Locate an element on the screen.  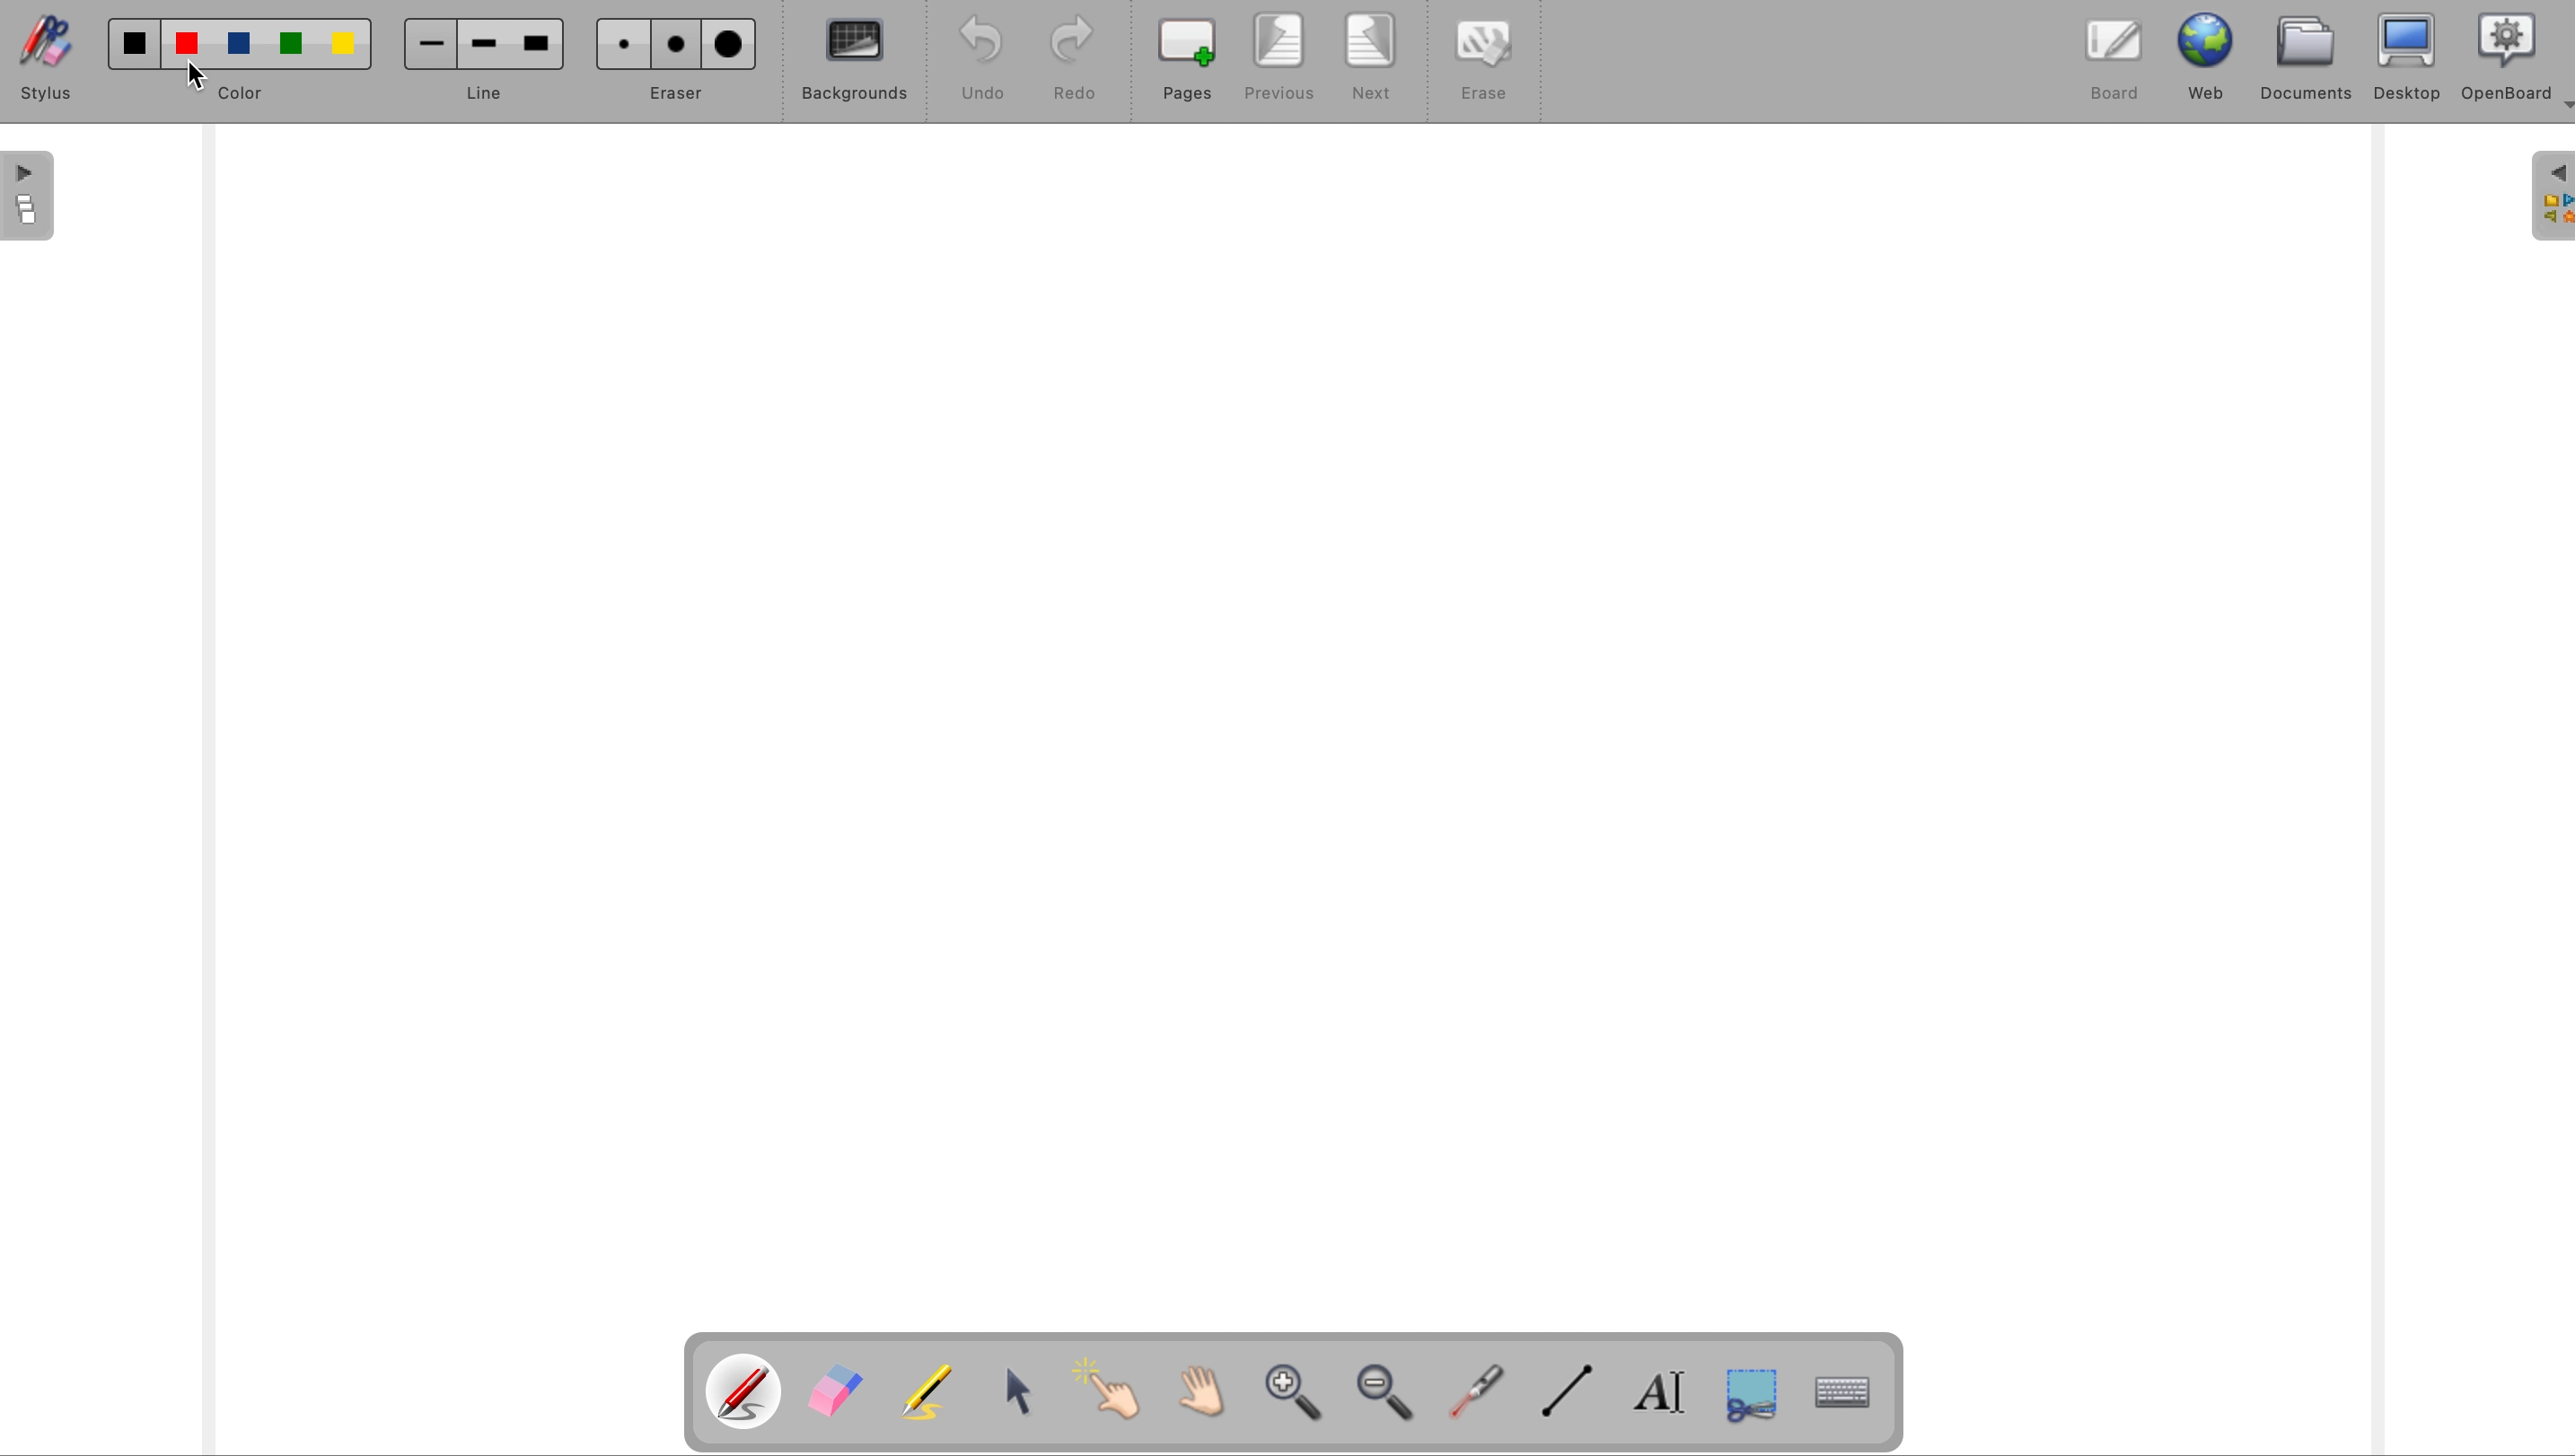
desktop is located at coordinates (2410, 56).